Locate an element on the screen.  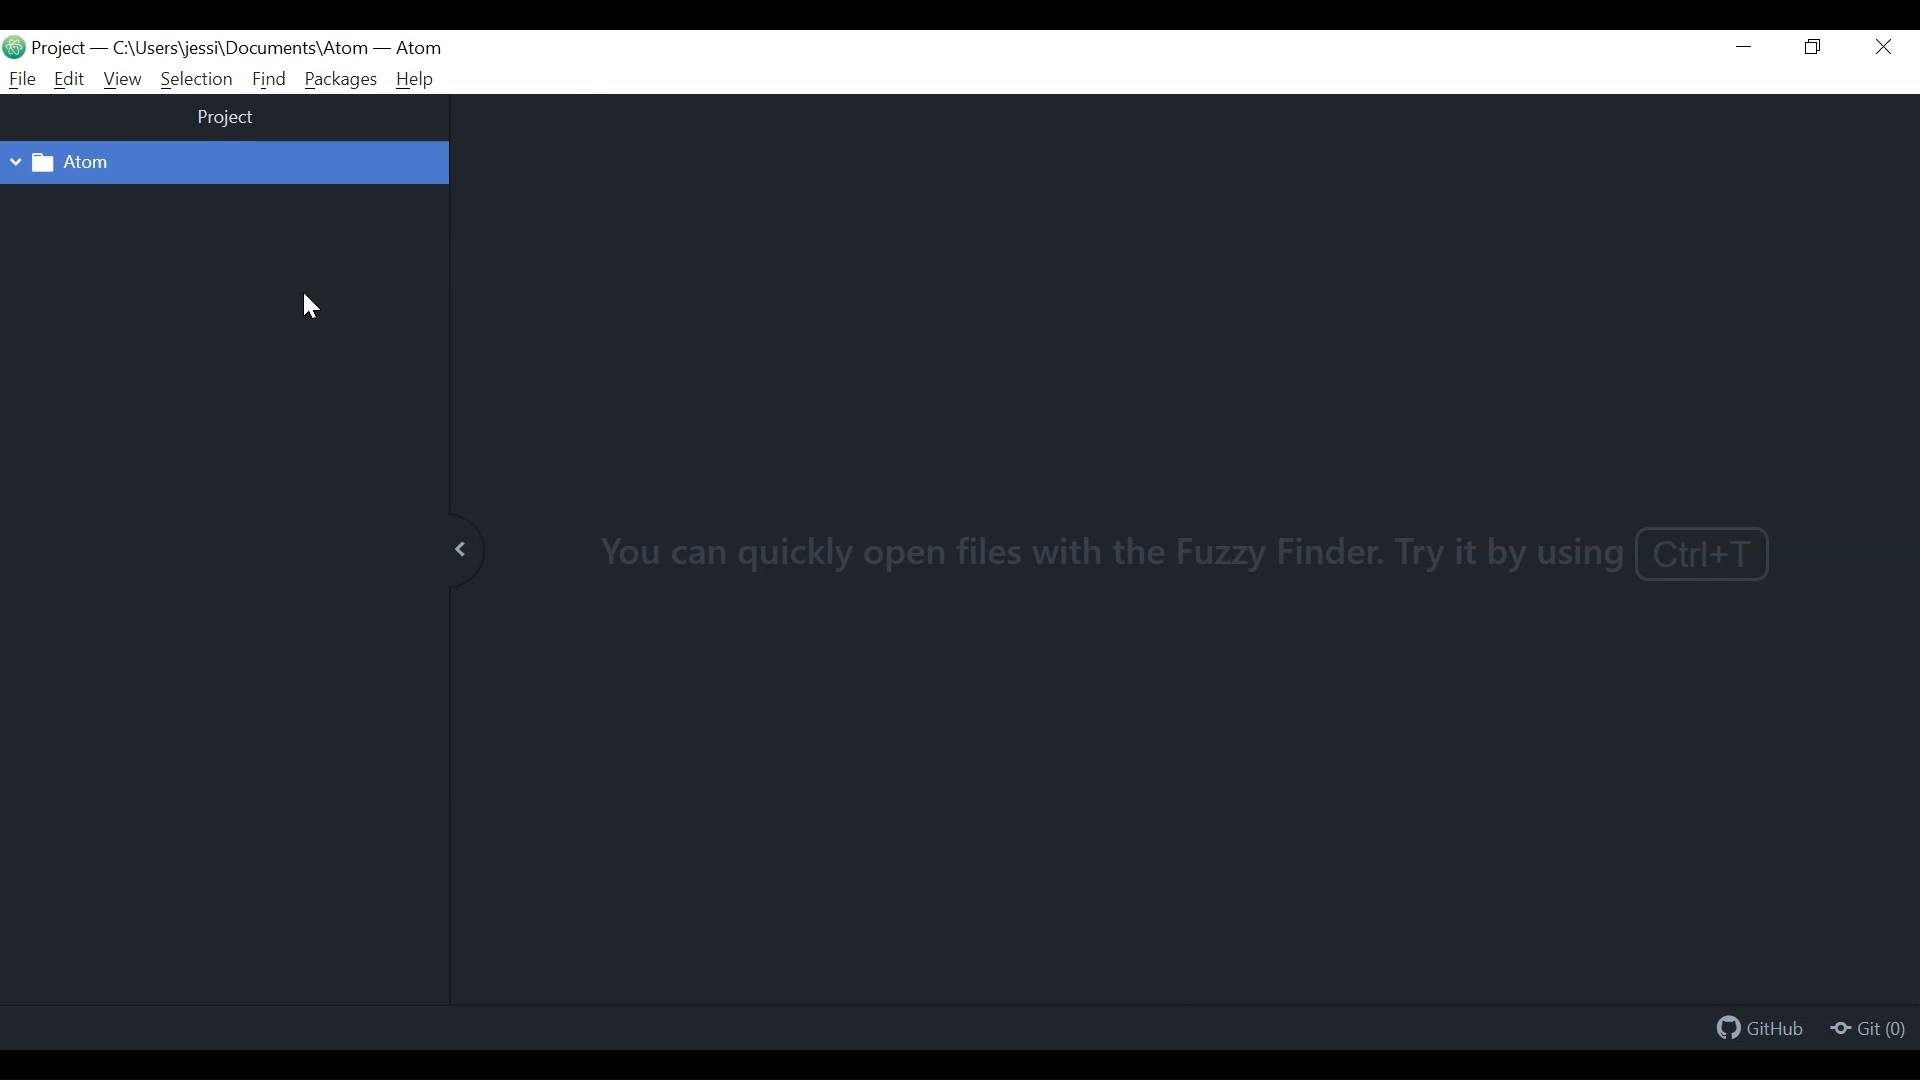
Atom Desktop Icon is located at coordinates (14, 46).